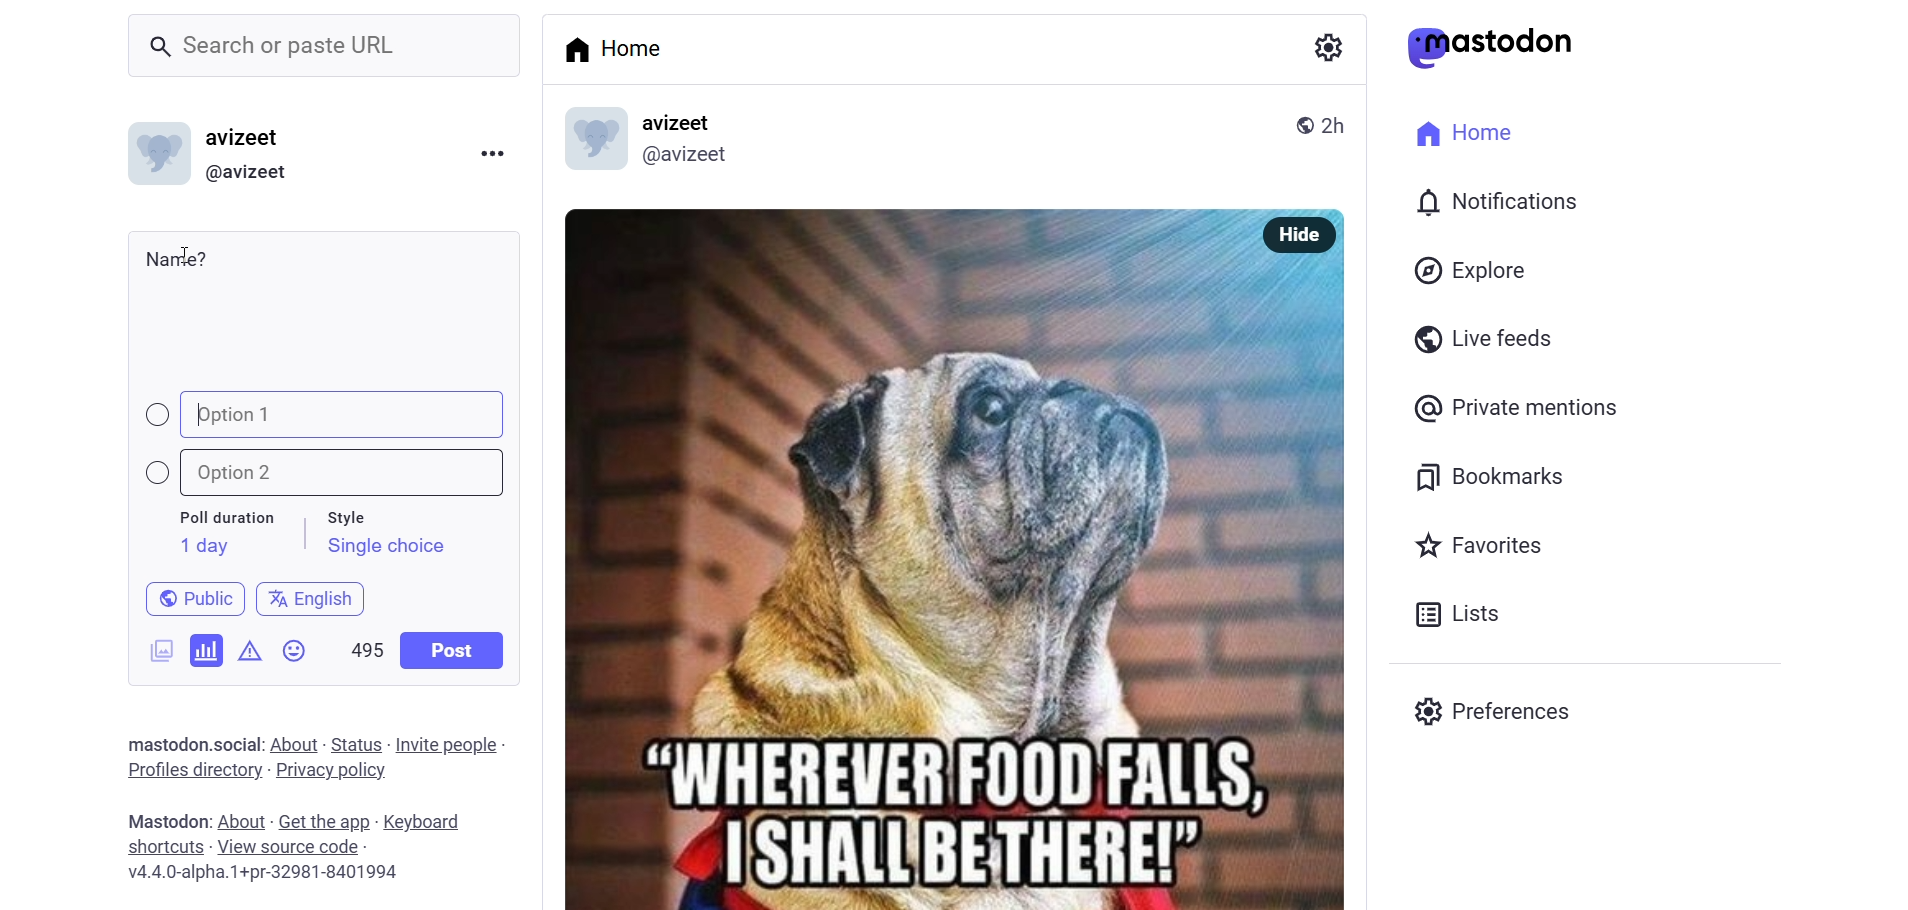  Describe the element at coordinates (1294, 235) in the screenshot. I see `hide` at that location.